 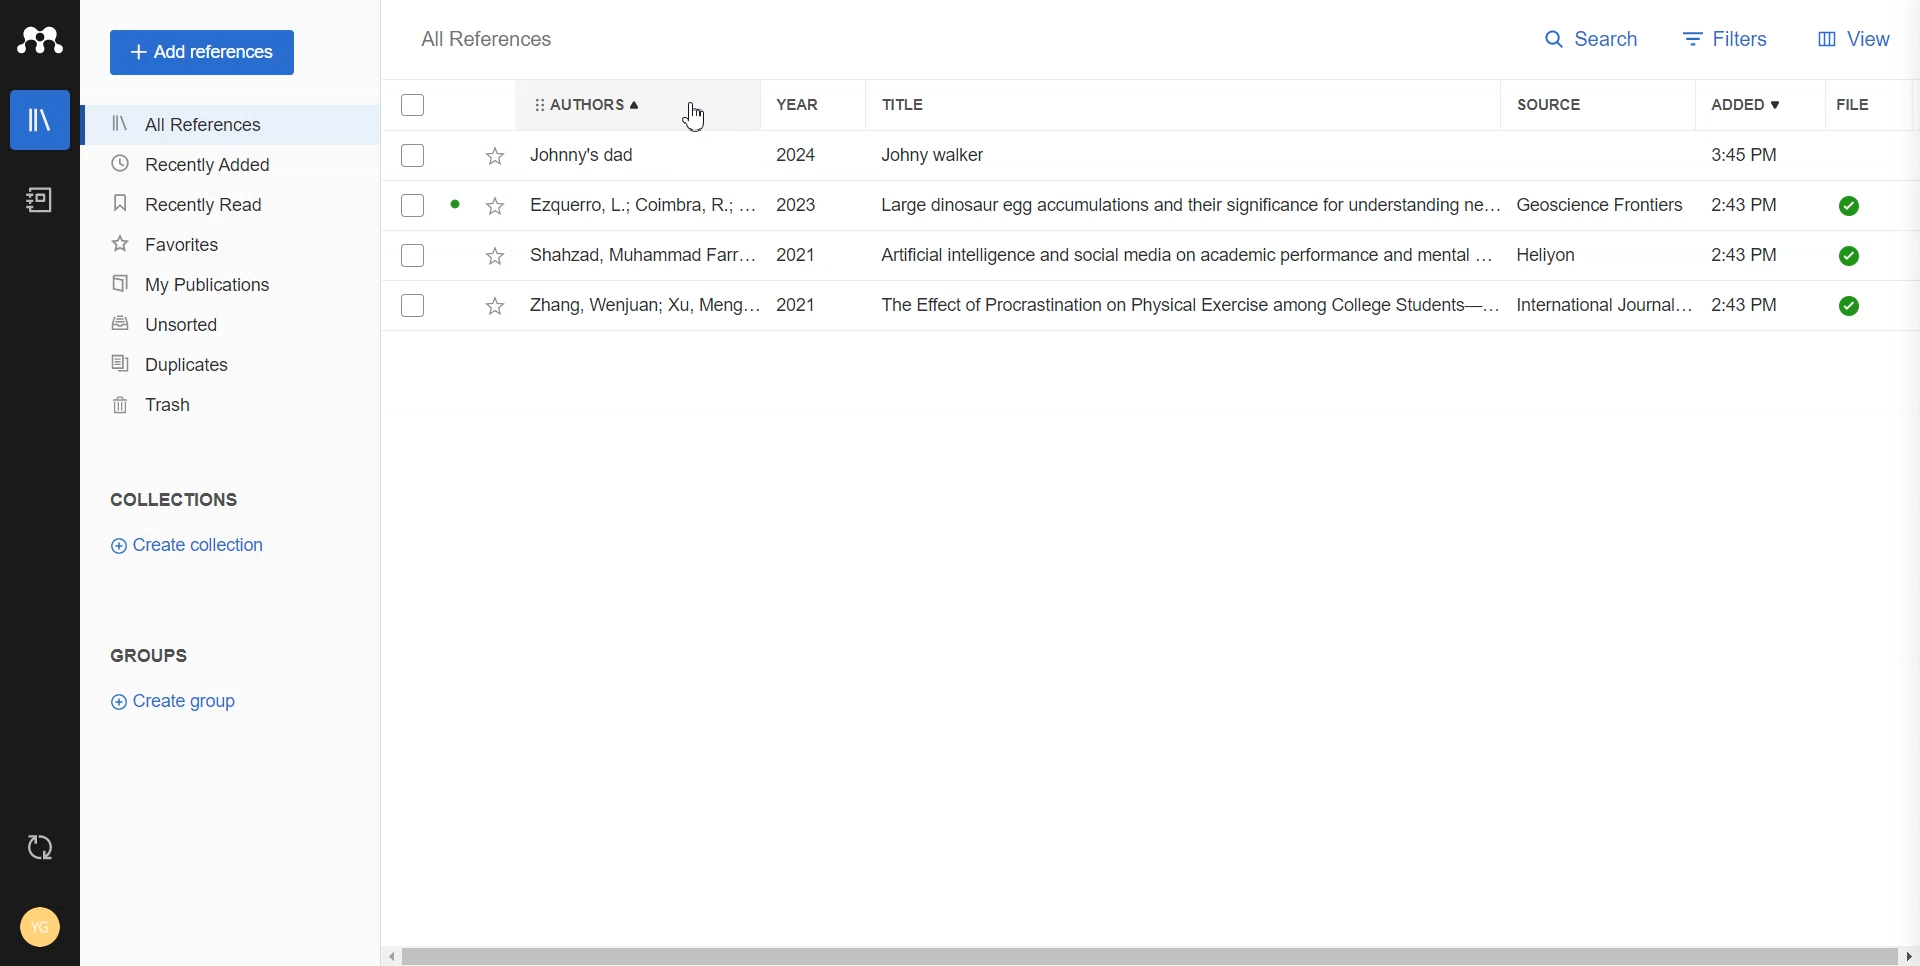 What do you see at coordinates (1727, 40) in the screenshot?
I see `Filters` at bounding box center [1727, 40].